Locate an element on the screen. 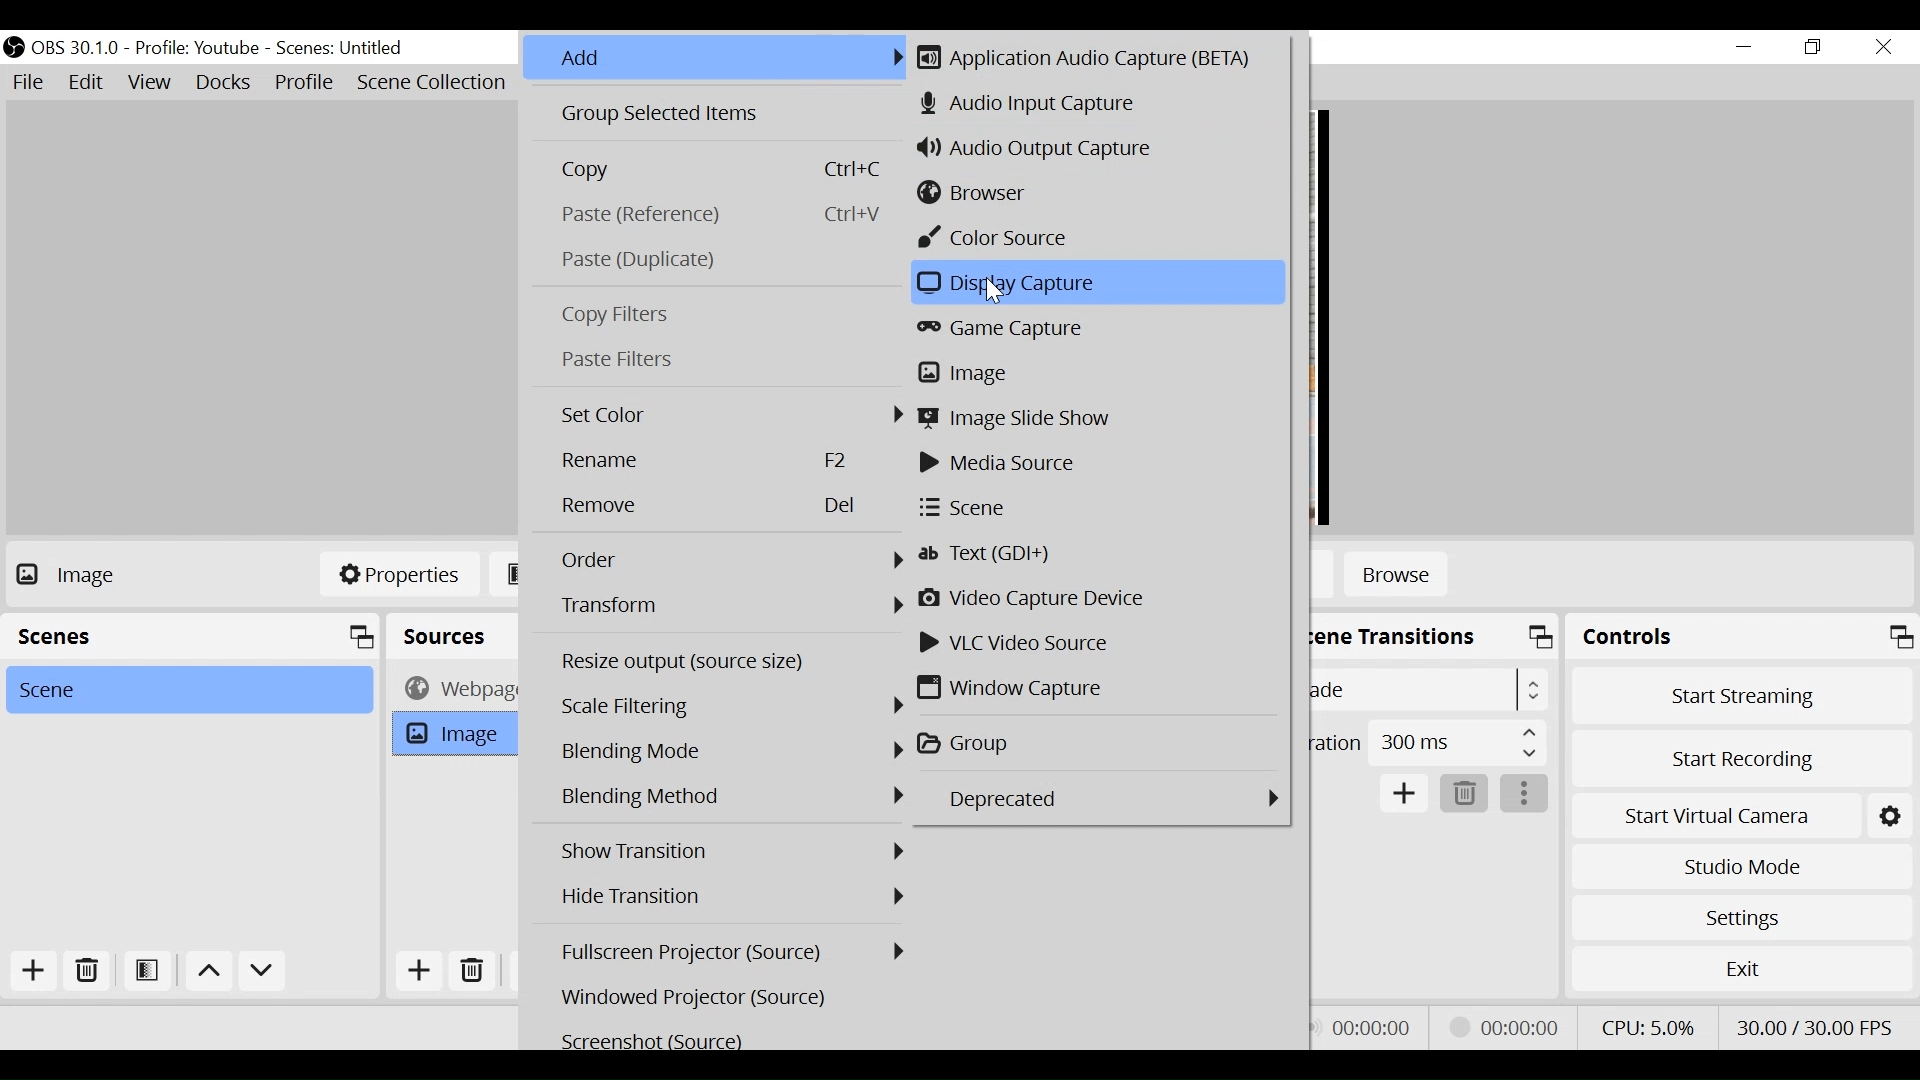 The image size is (1920, 1080). OBS Version is located at coordinates (76, 49).